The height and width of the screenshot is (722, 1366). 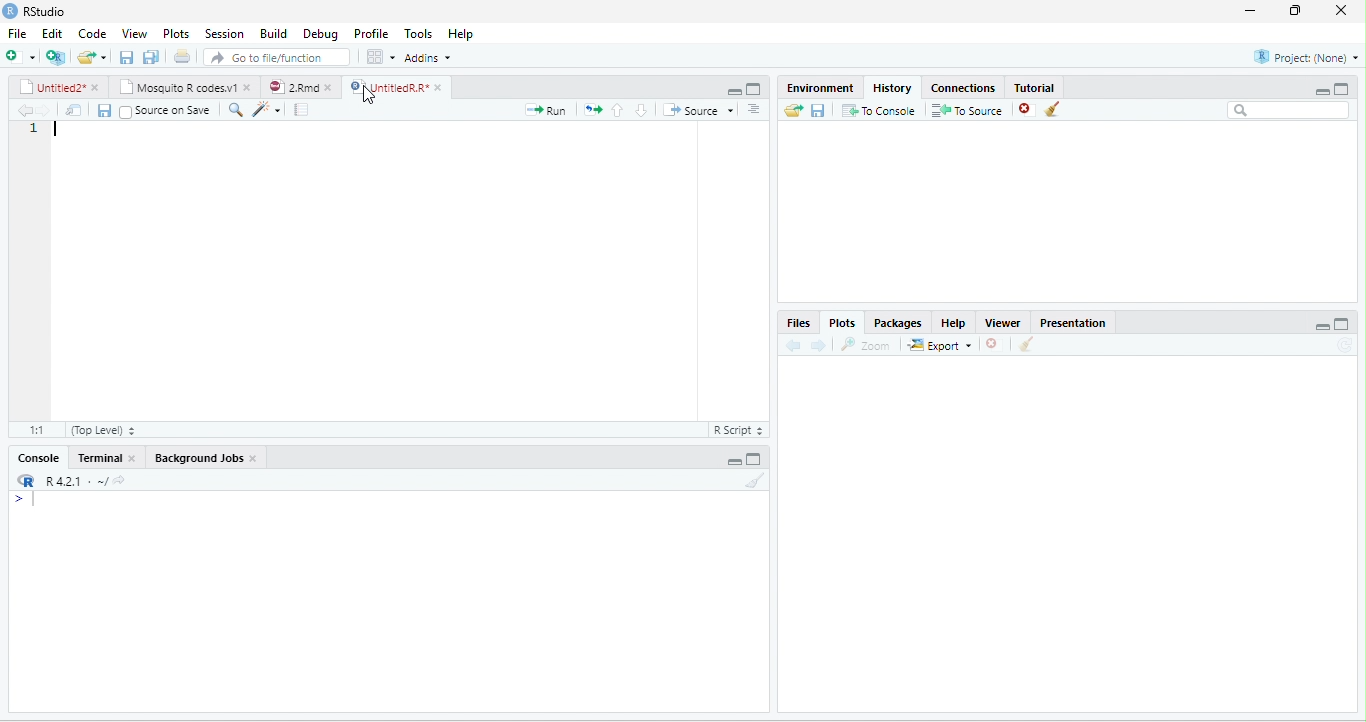 I want to click on file, so click(x=17, y=33).